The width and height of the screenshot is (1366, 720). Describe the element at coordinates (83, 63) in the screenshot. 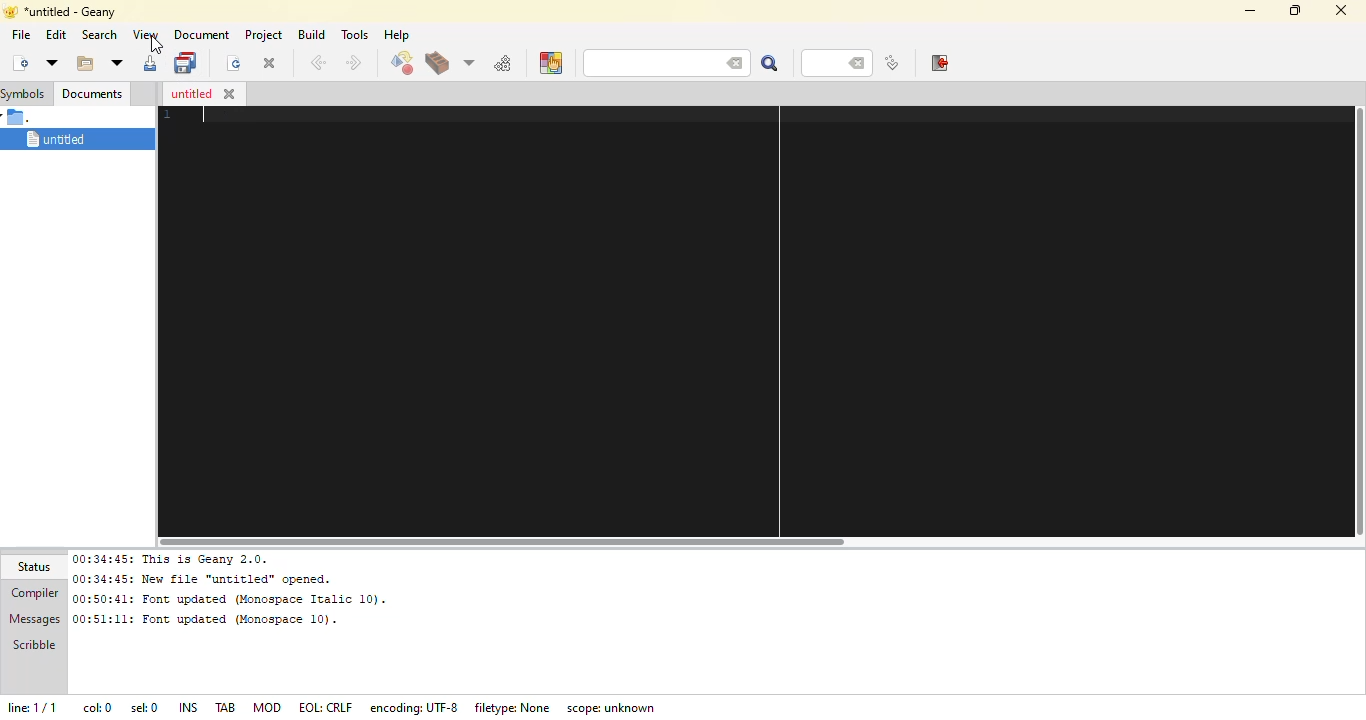

I see `open existing` at that location.